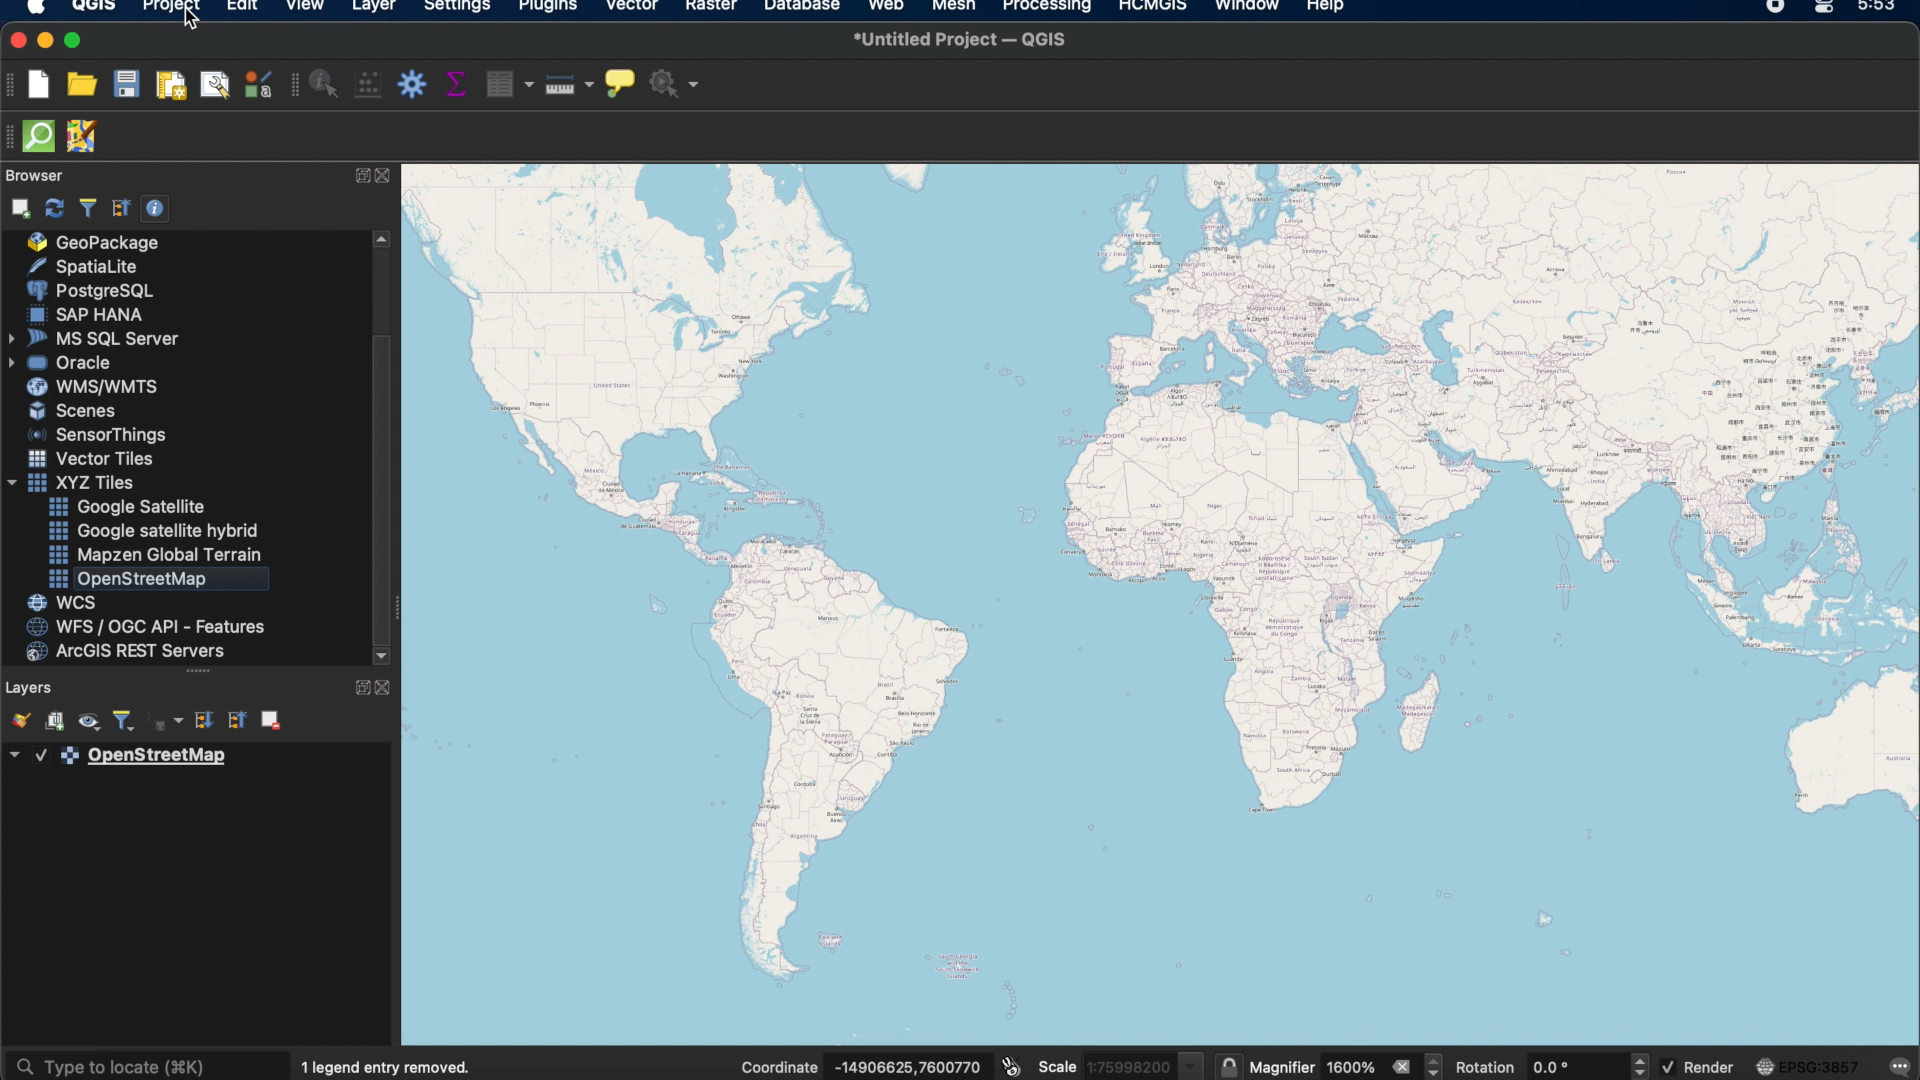  I want to click on was/wmts, so click(91, 388).